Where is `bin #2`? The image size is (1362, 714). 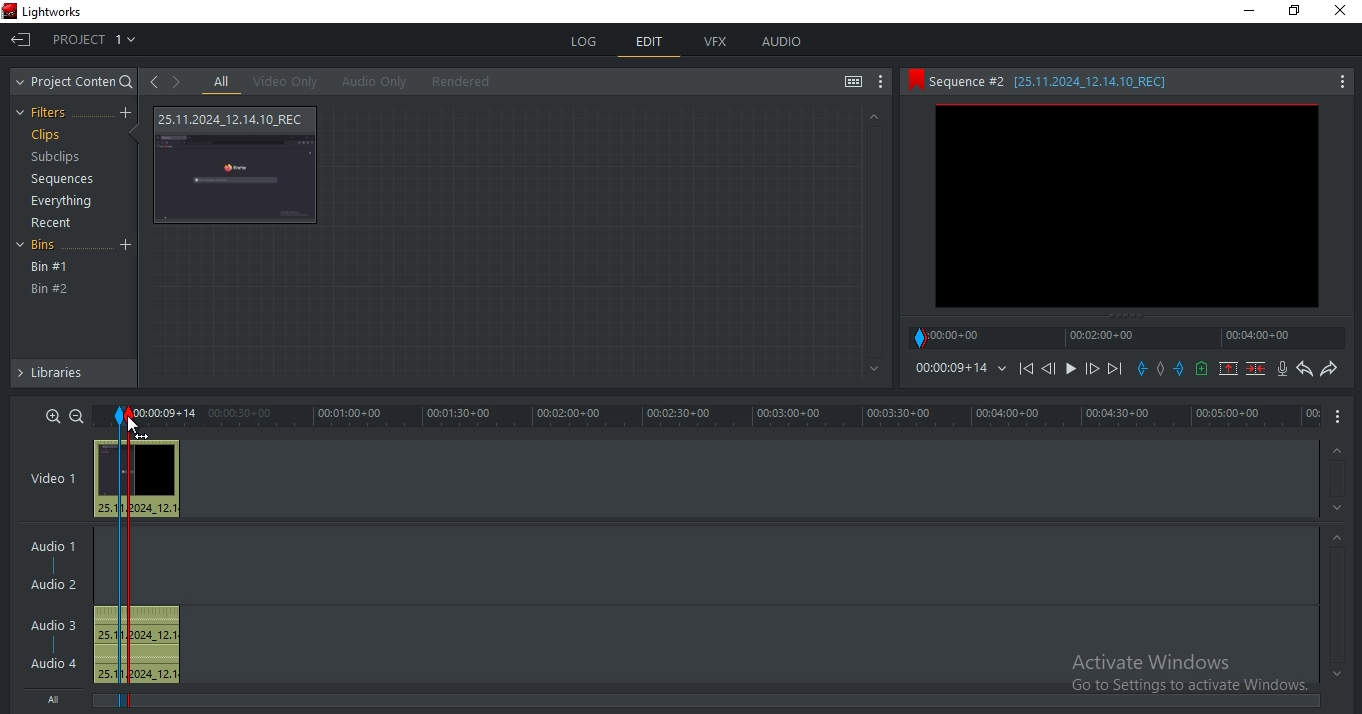 bin #2 is located at coordinates (50, 289).